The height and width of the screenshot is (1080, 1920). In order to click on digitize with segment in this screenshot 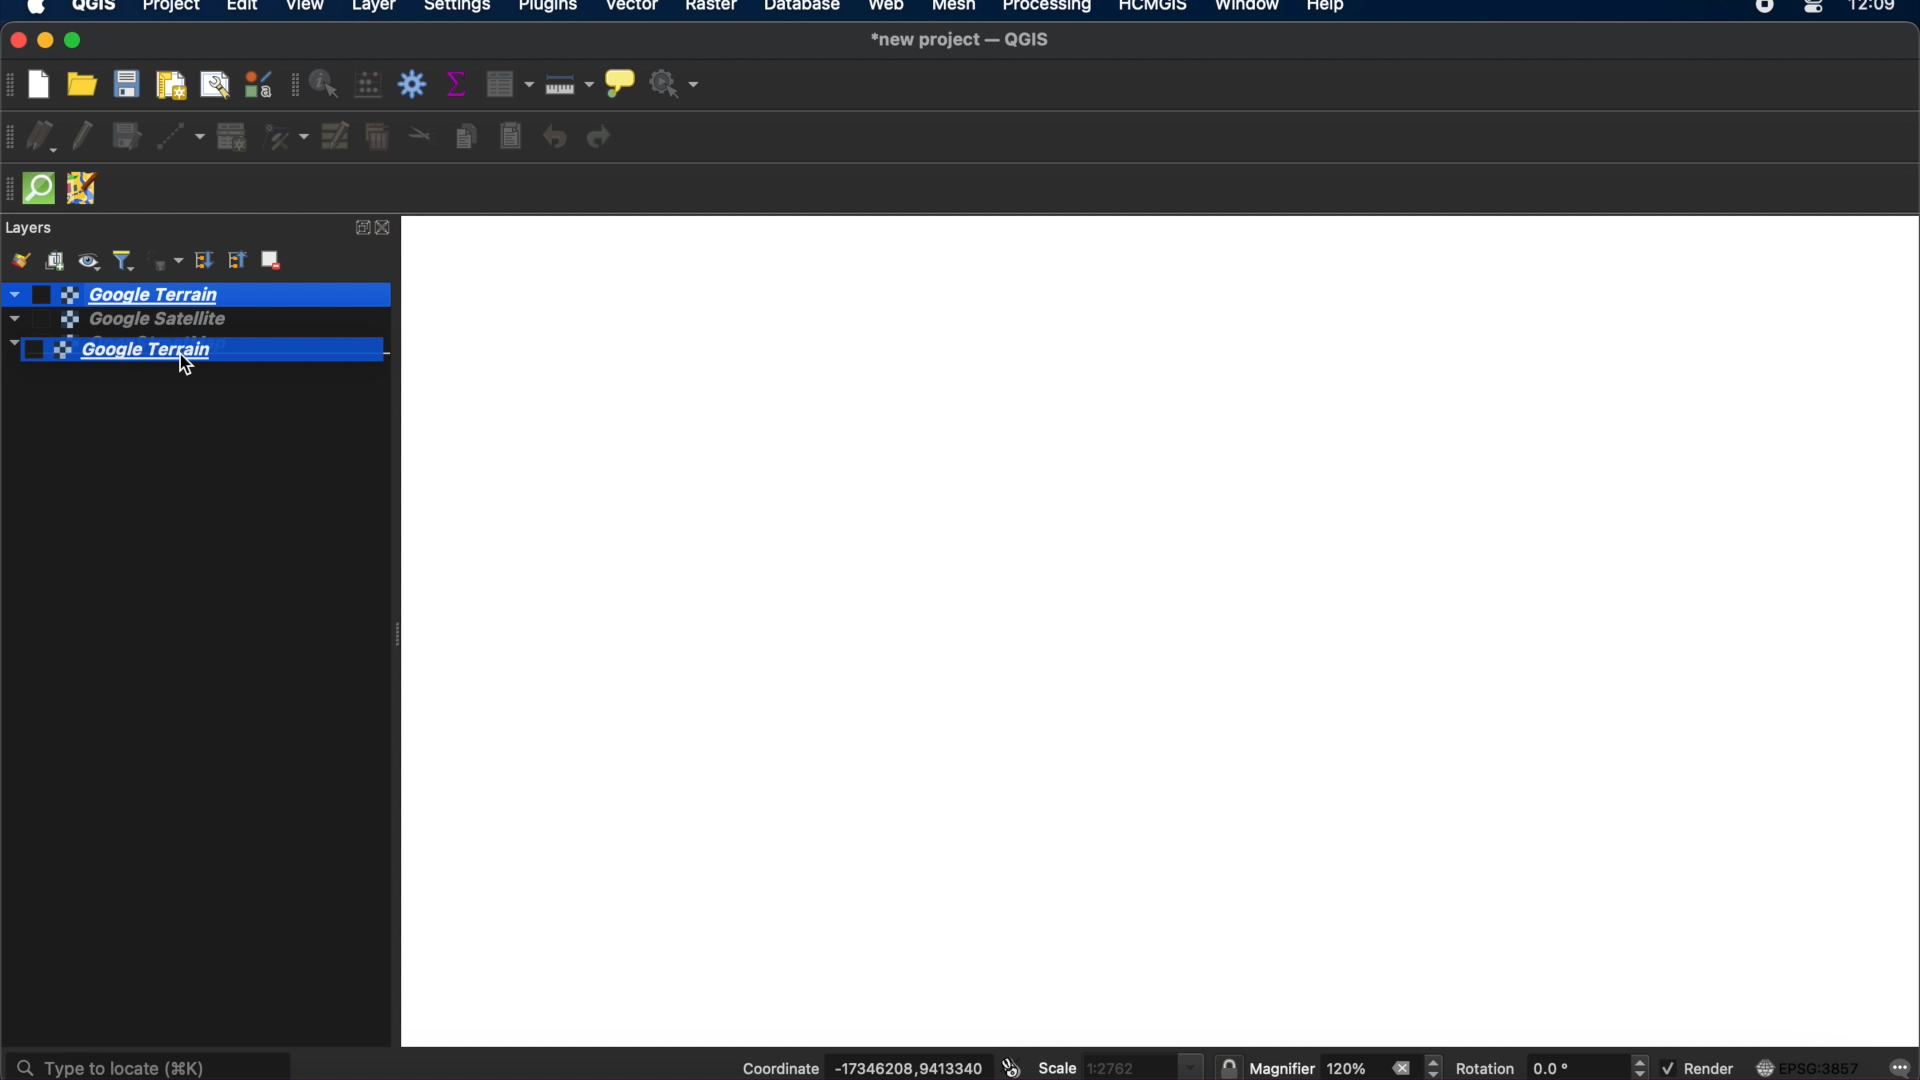, I will do `click(183, 136)`.